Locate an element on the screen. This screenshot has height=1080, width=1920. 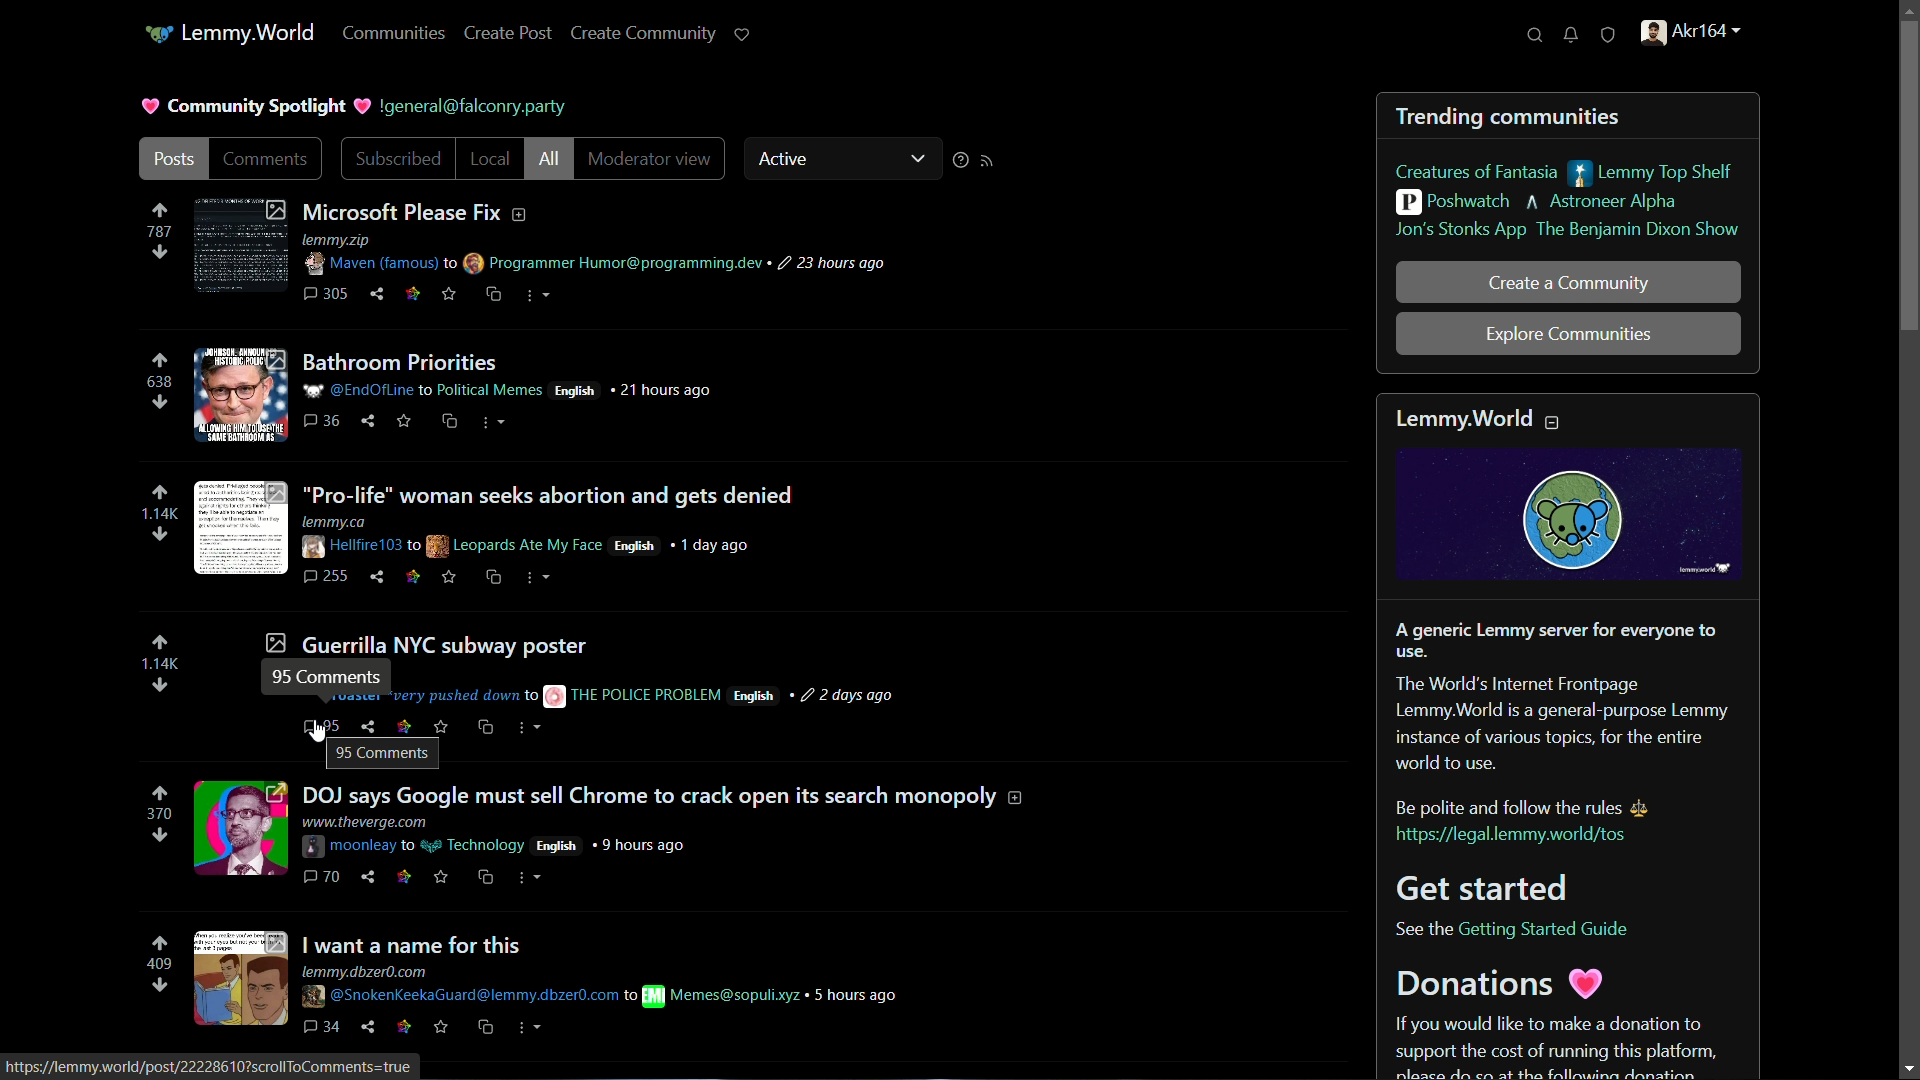
number of votes is located at coordinates (158, 814).